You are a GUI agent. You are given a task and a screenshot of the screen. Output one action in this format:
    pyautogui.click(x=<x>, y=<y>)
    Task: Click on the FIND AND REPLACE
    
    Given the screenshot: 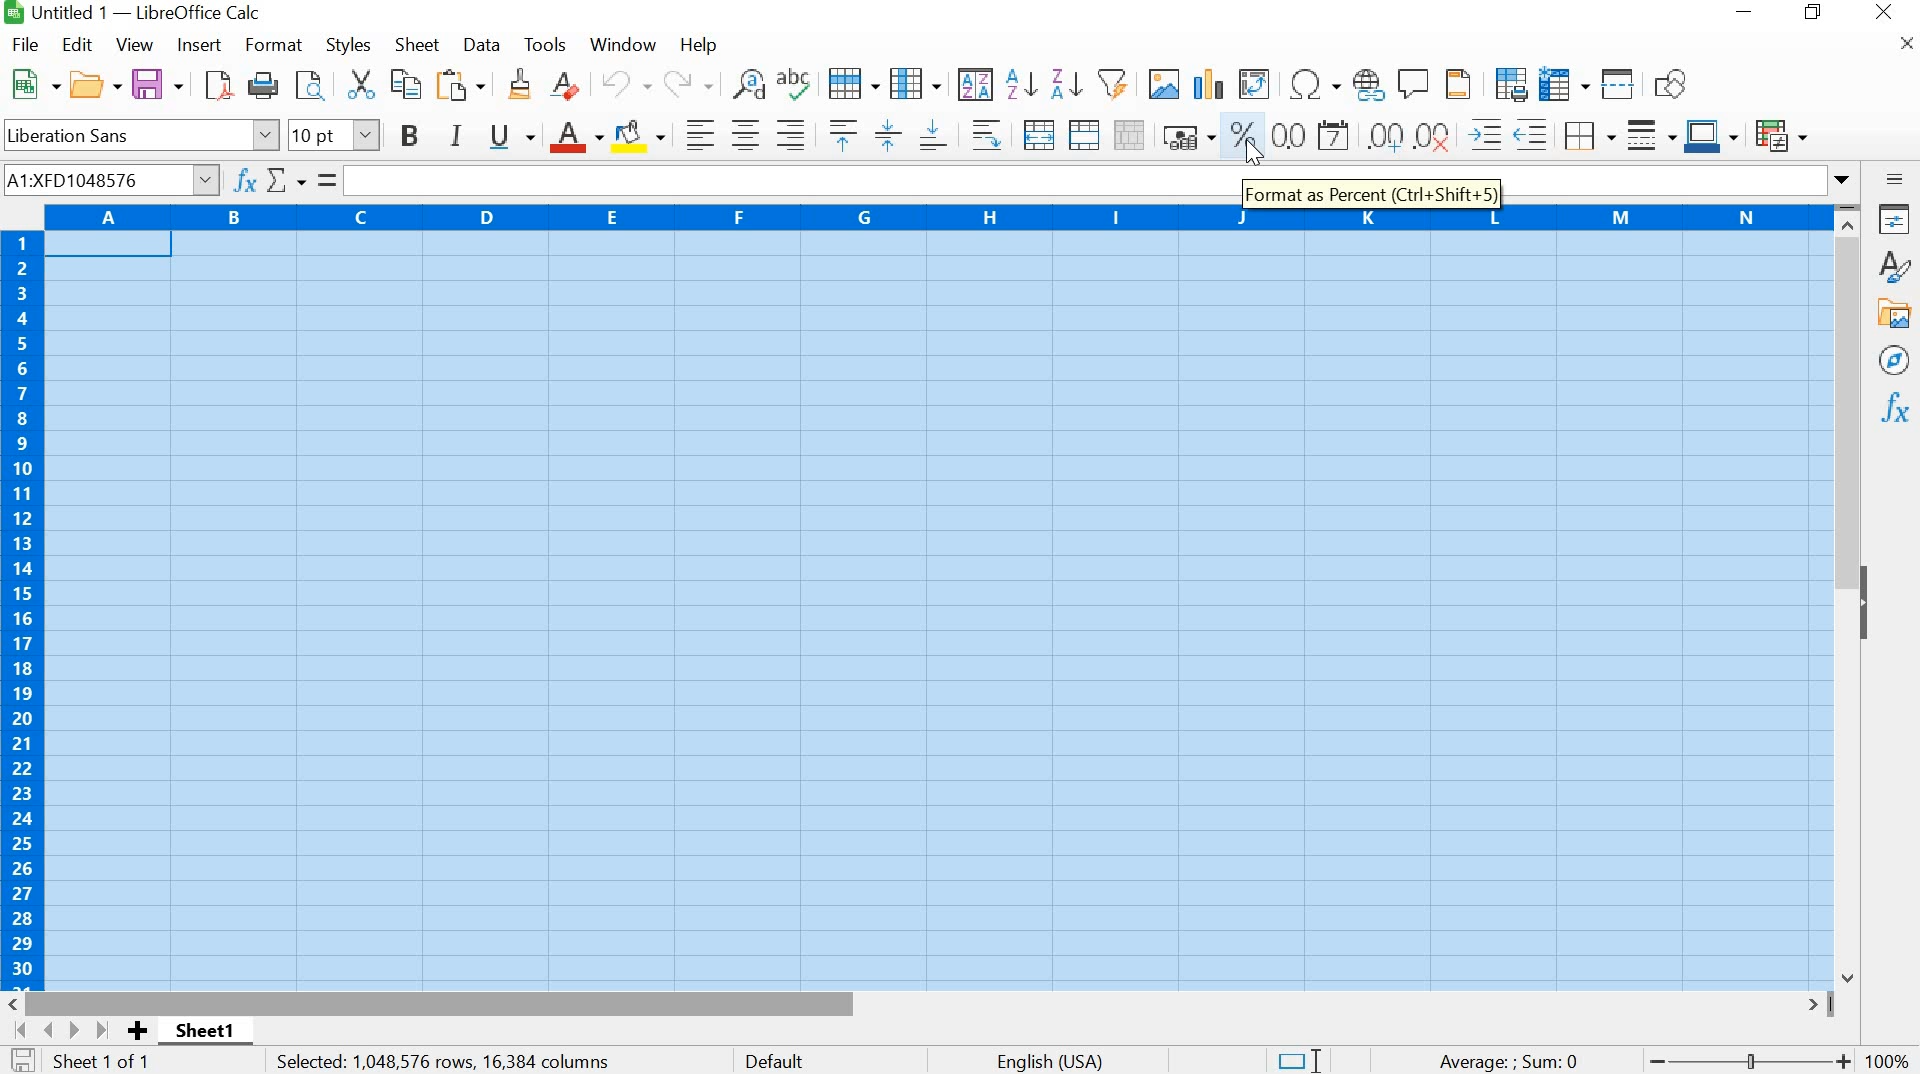 What is the action you would take?
    pyautogui.click(x=310, y=86)
    